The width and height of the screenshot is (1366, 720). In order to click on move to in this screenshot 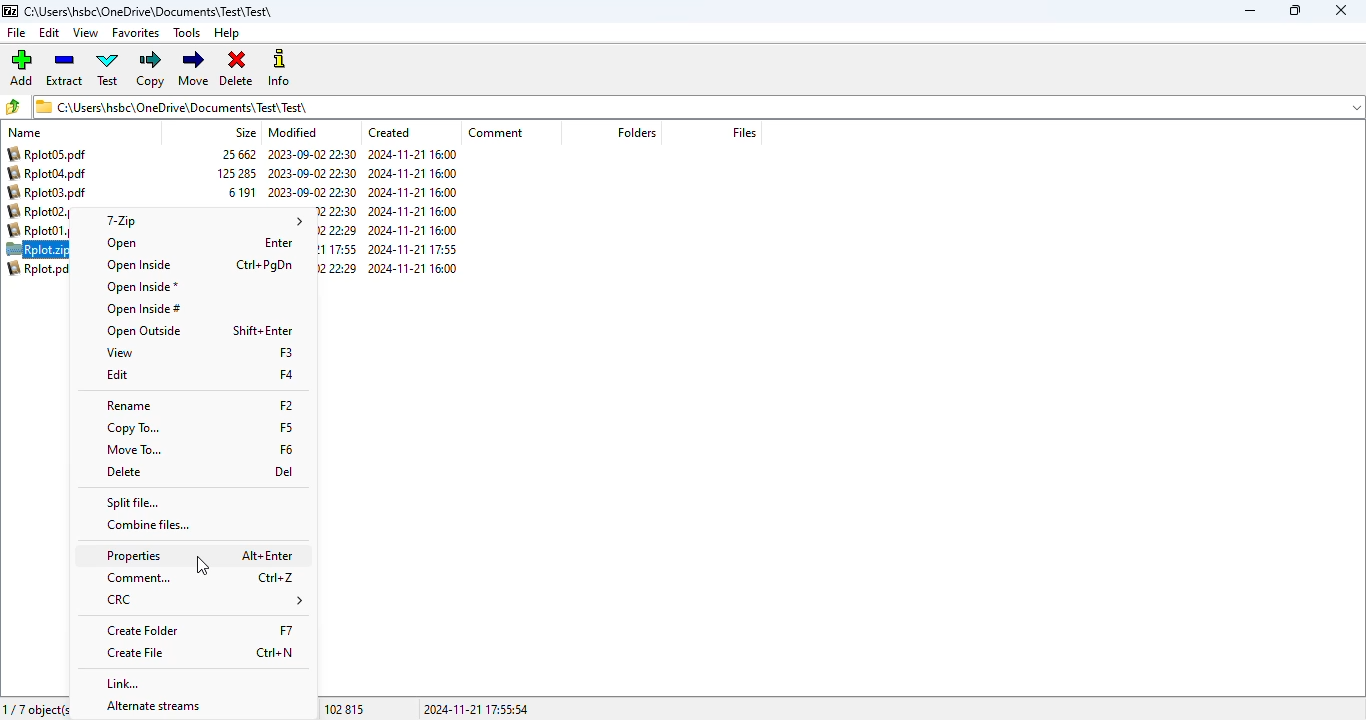, I will do `click(135, 450)`.